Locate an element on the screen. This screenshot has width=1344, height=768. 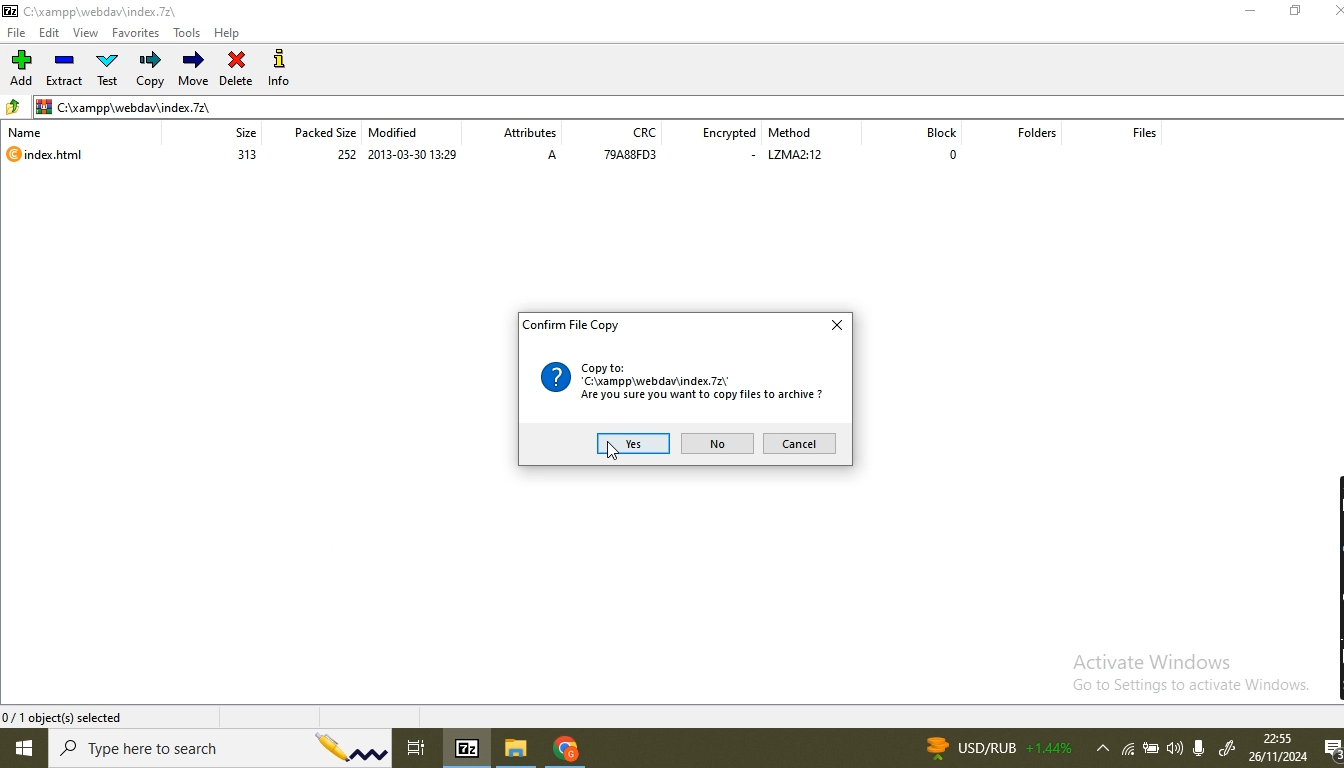
Pointer is located at coordinates (617, 455).